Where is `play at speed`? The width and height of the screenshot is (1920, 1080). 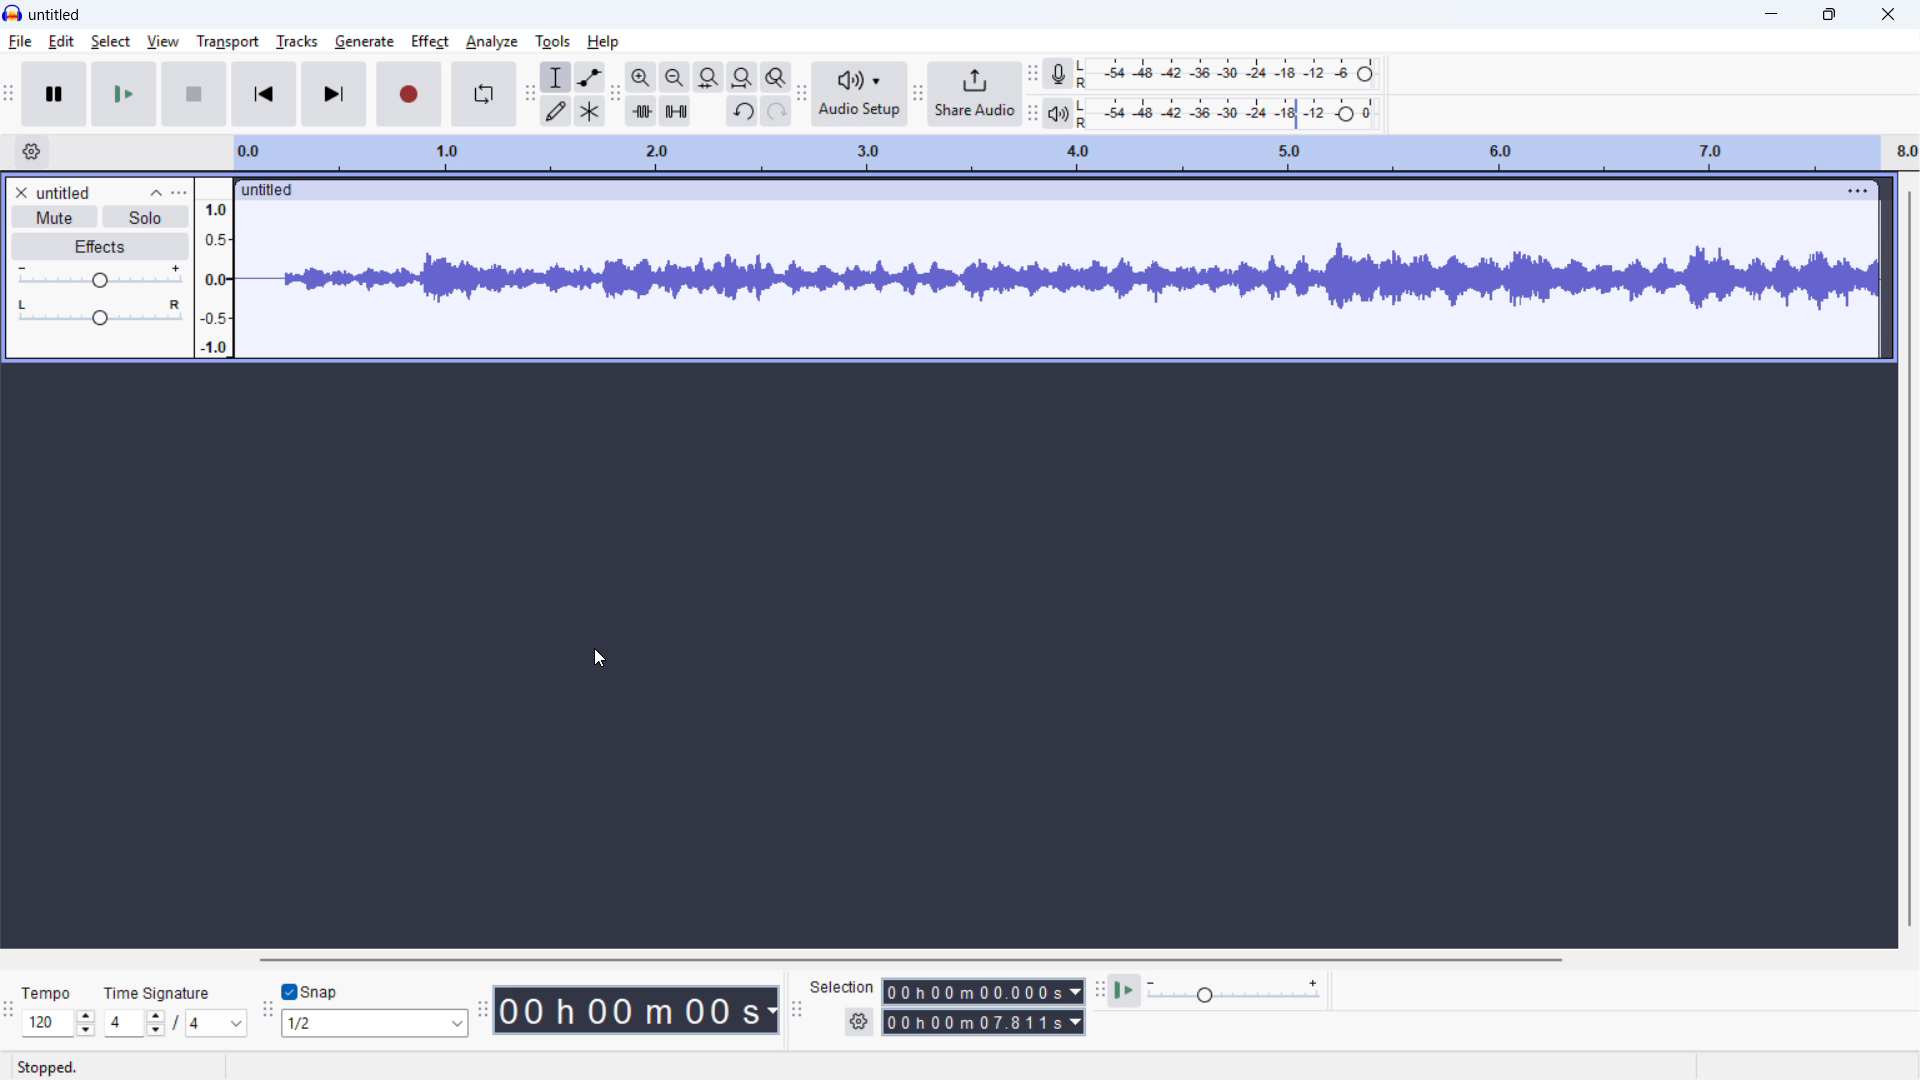 play at speed is located at coordinates (1125, 991).